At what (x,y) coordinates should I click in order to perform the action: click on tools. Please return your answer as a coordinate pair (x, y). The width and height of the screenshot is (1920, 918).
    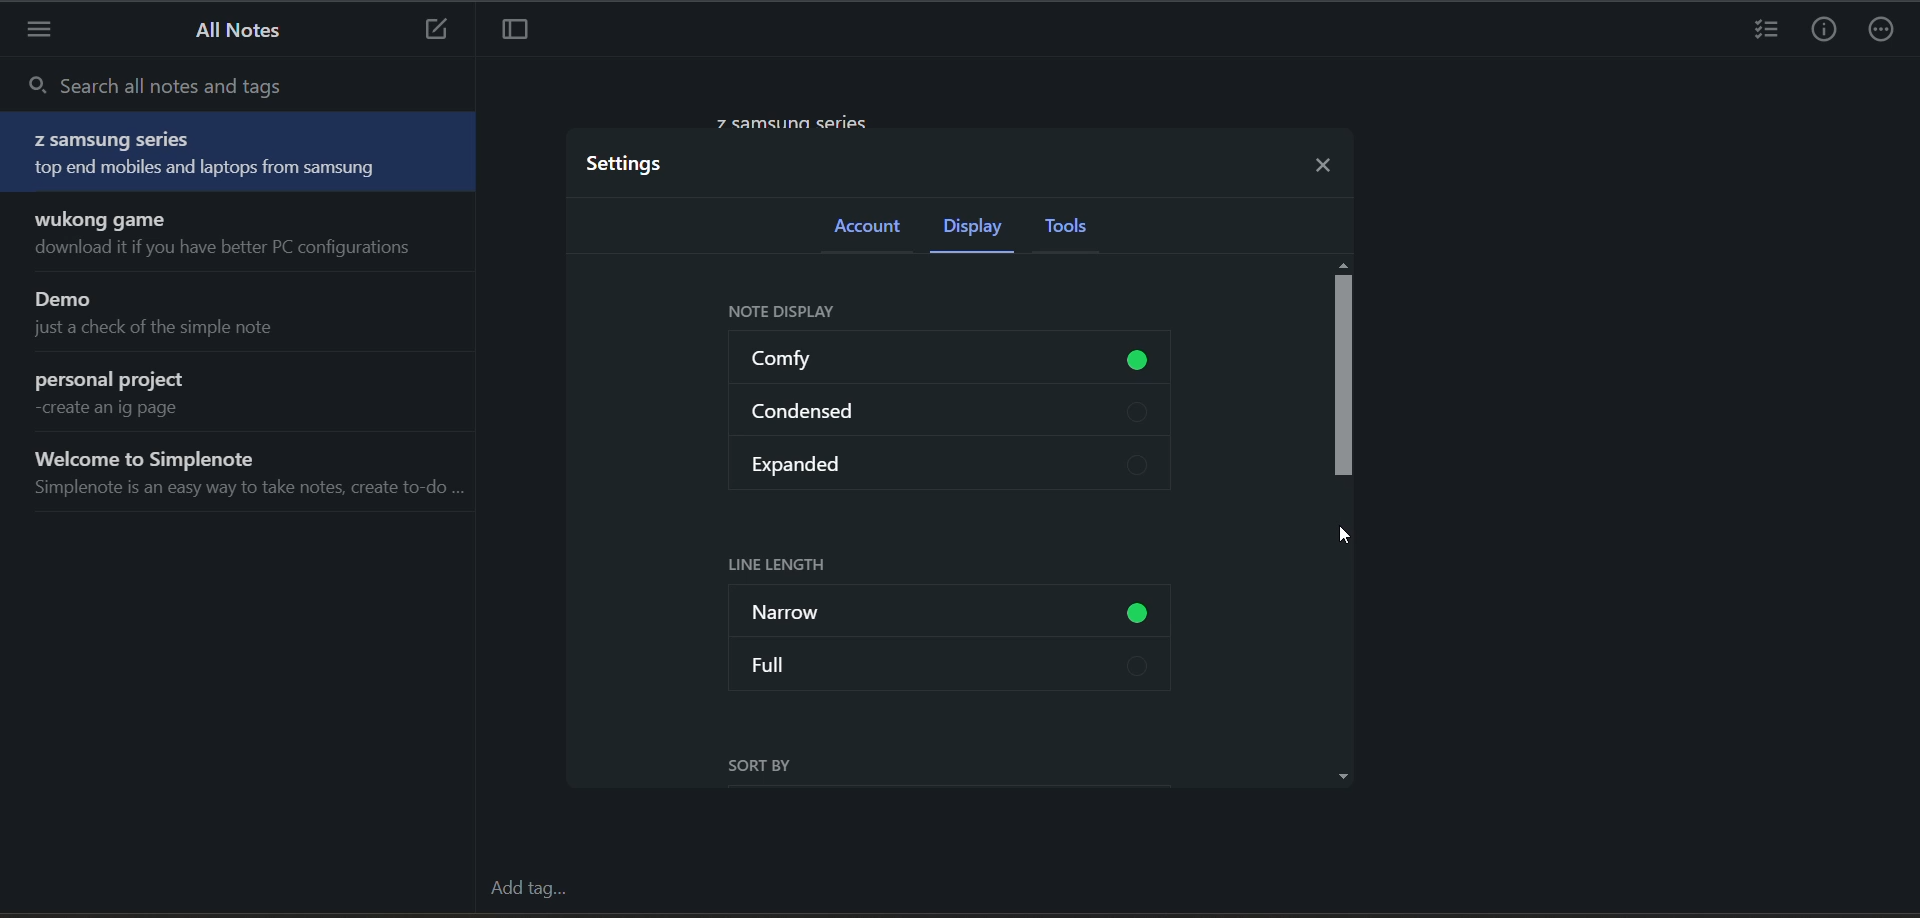
    Looking at the image, I should click on (1081, 228).